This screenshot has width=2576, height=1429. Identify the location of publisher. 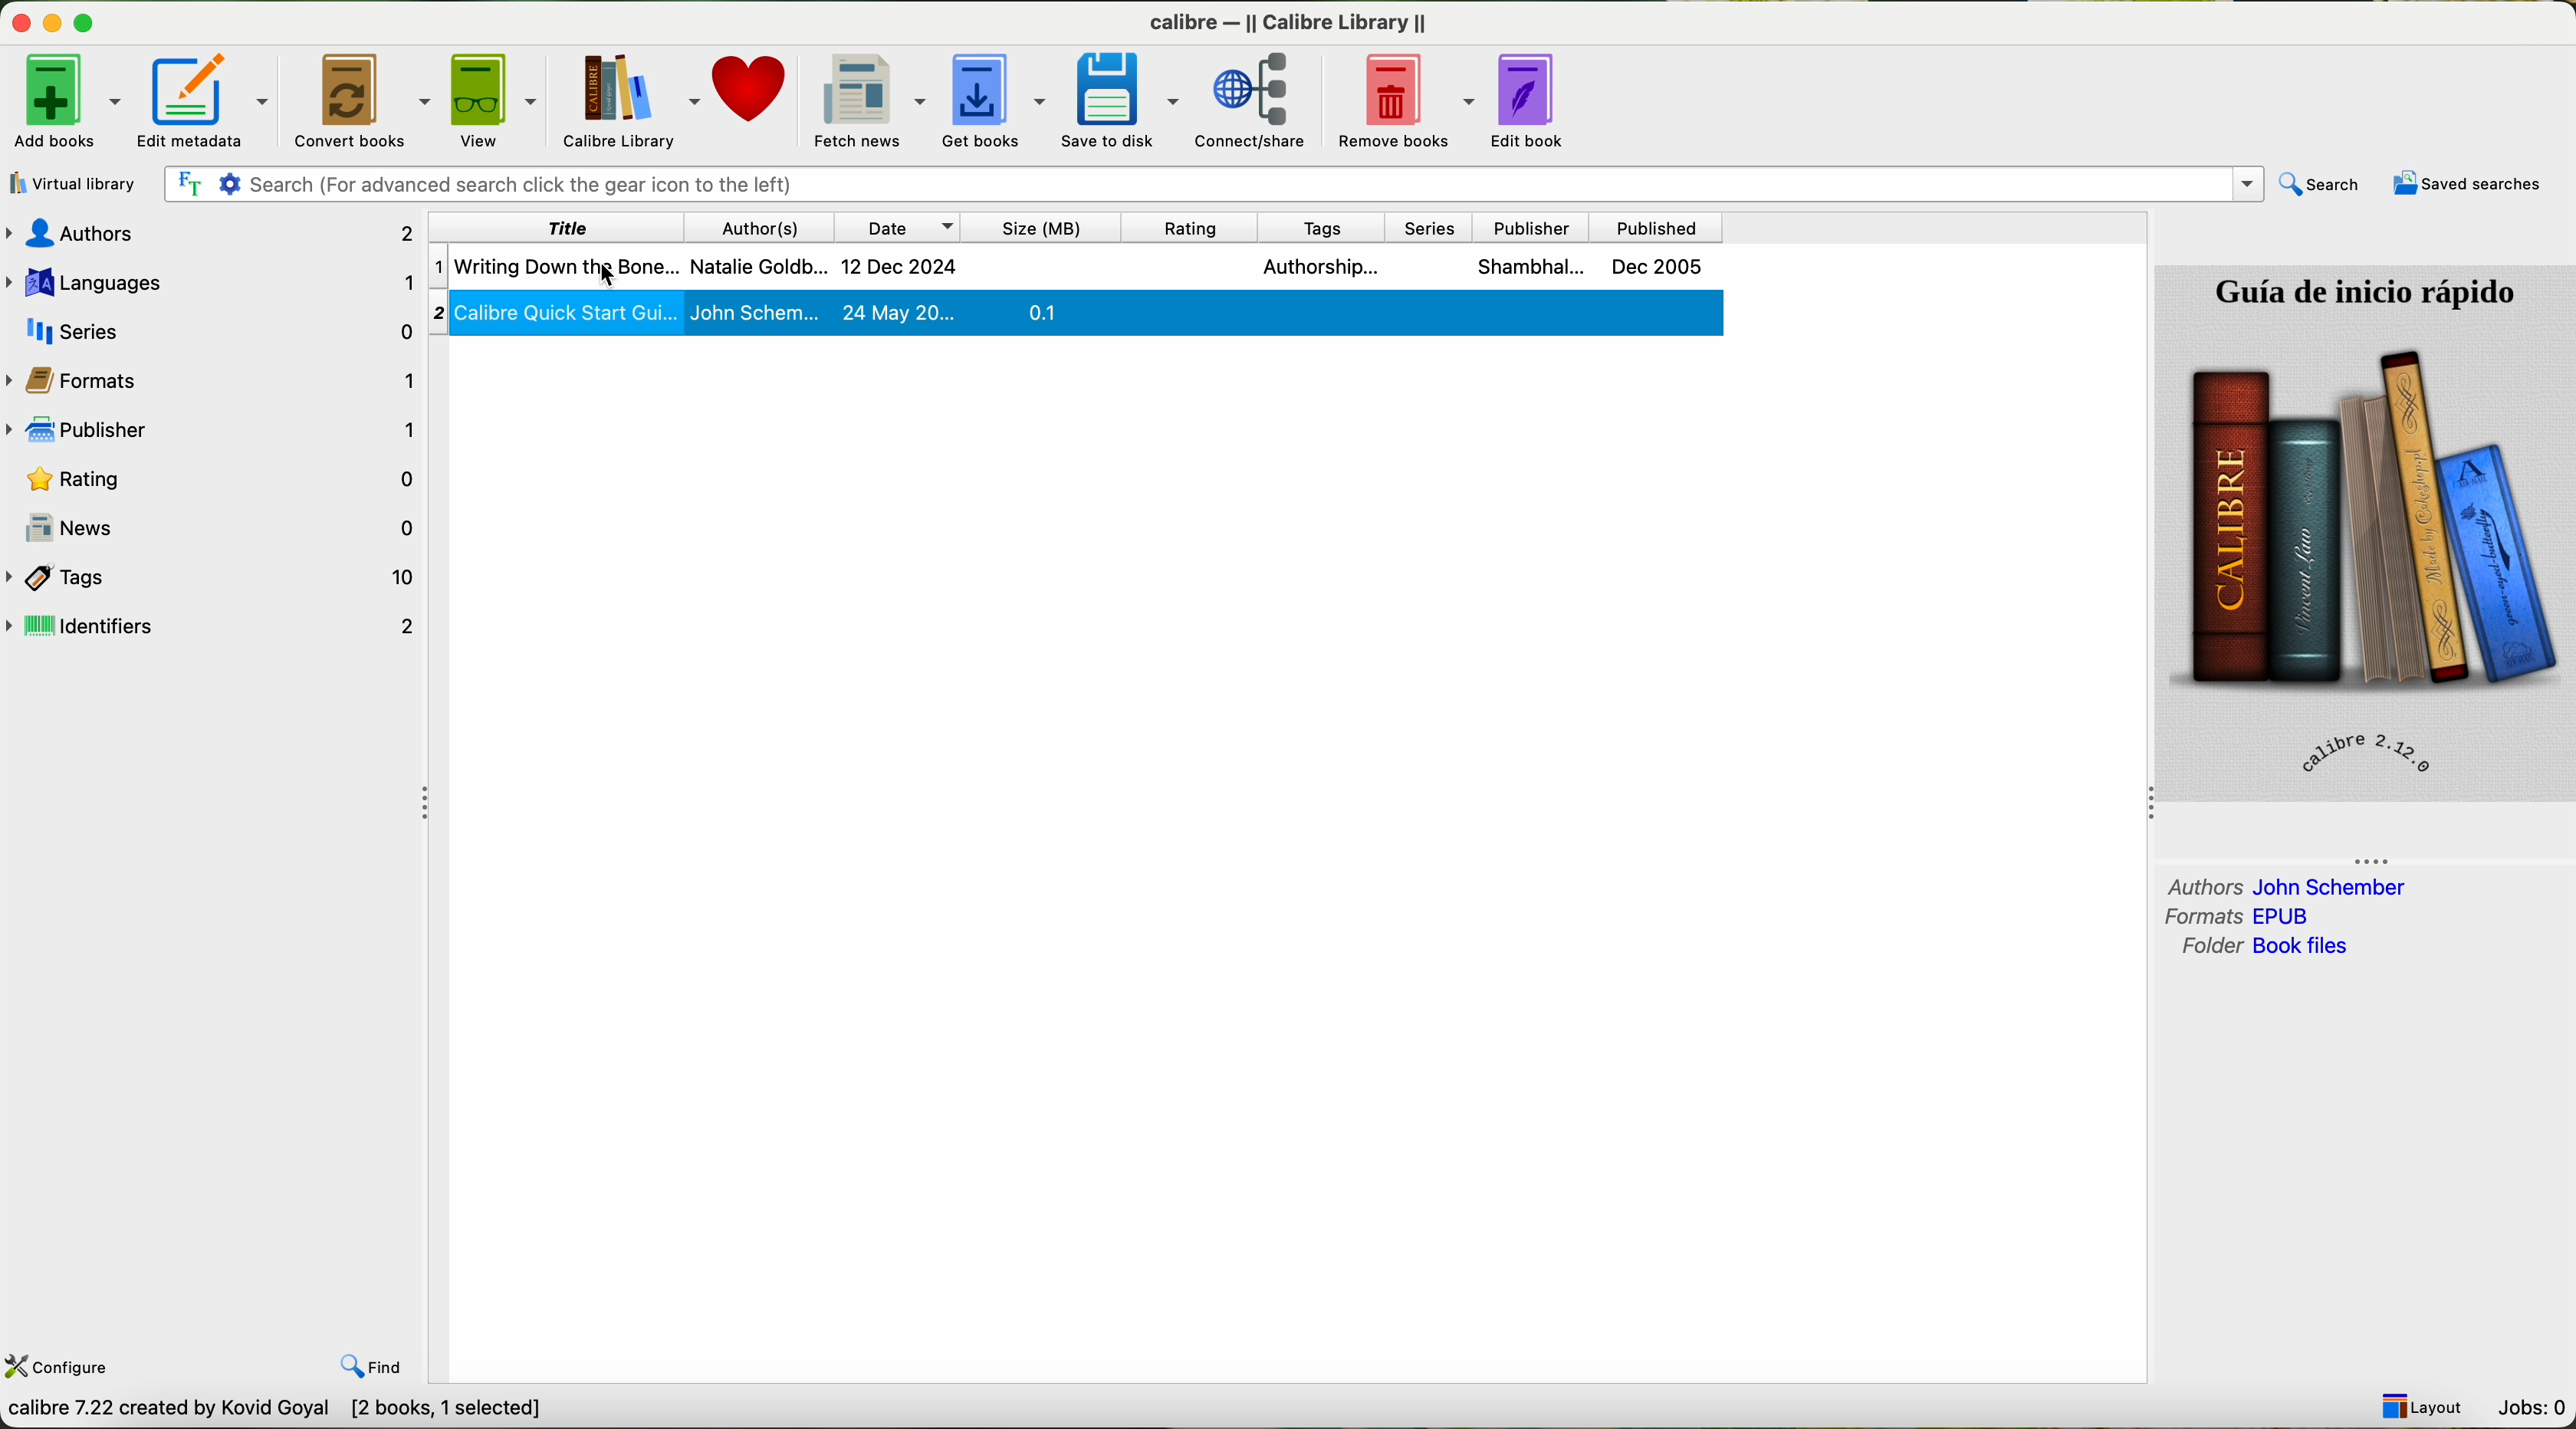
(1528, 227).